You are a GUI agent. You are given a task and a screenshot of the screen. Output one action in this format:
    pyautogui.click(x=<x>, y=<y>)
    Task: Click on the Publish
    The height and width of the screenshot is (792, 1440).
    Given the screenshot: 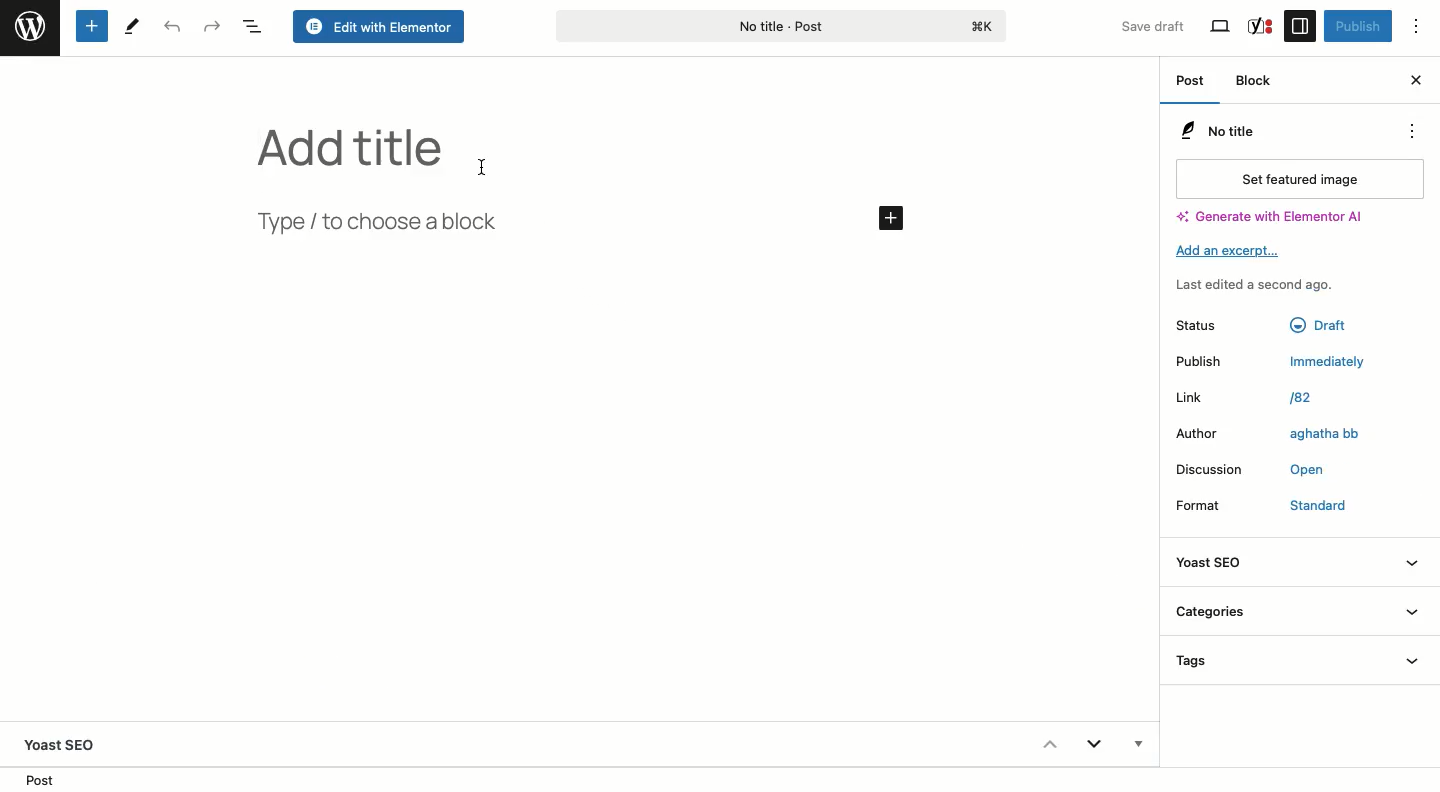 What is the action you would take?
    pyautogui.click(x=1356, y=26)
    